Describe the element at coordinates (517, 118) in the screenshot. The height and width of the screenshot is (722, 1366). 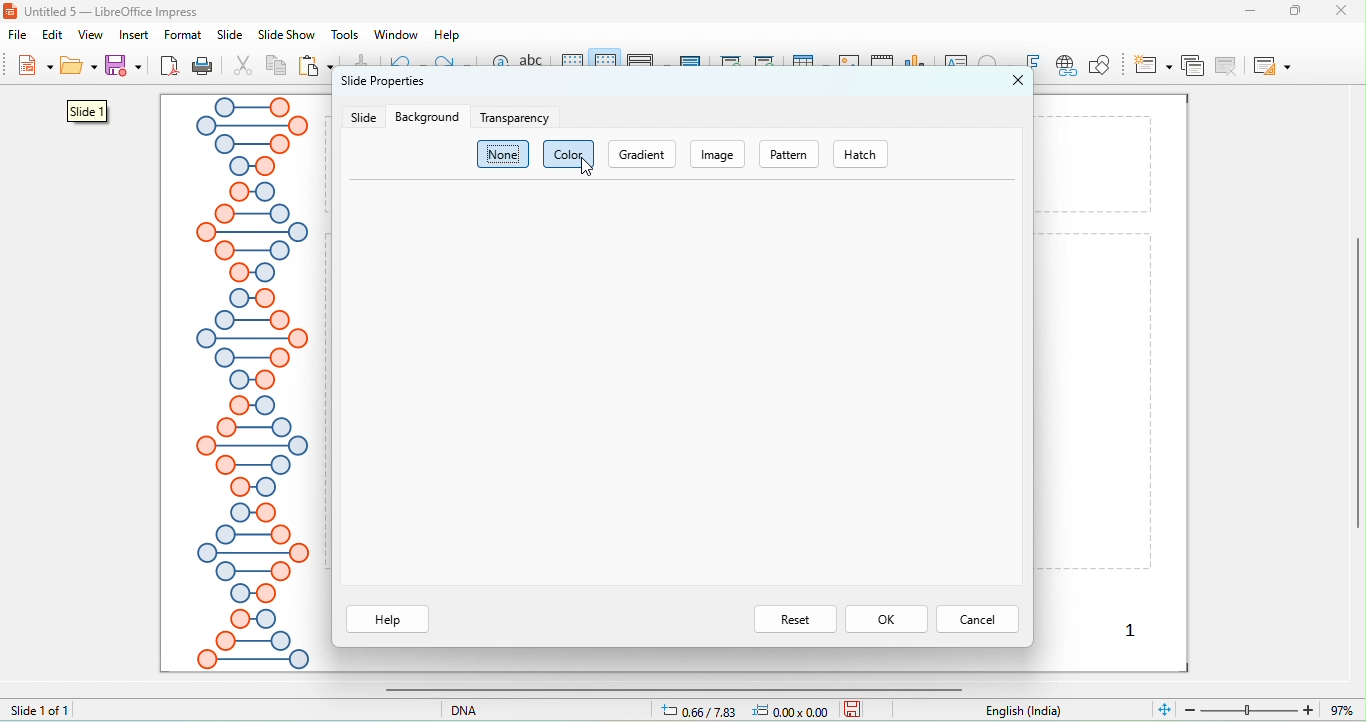
I see `transparency` at that location.